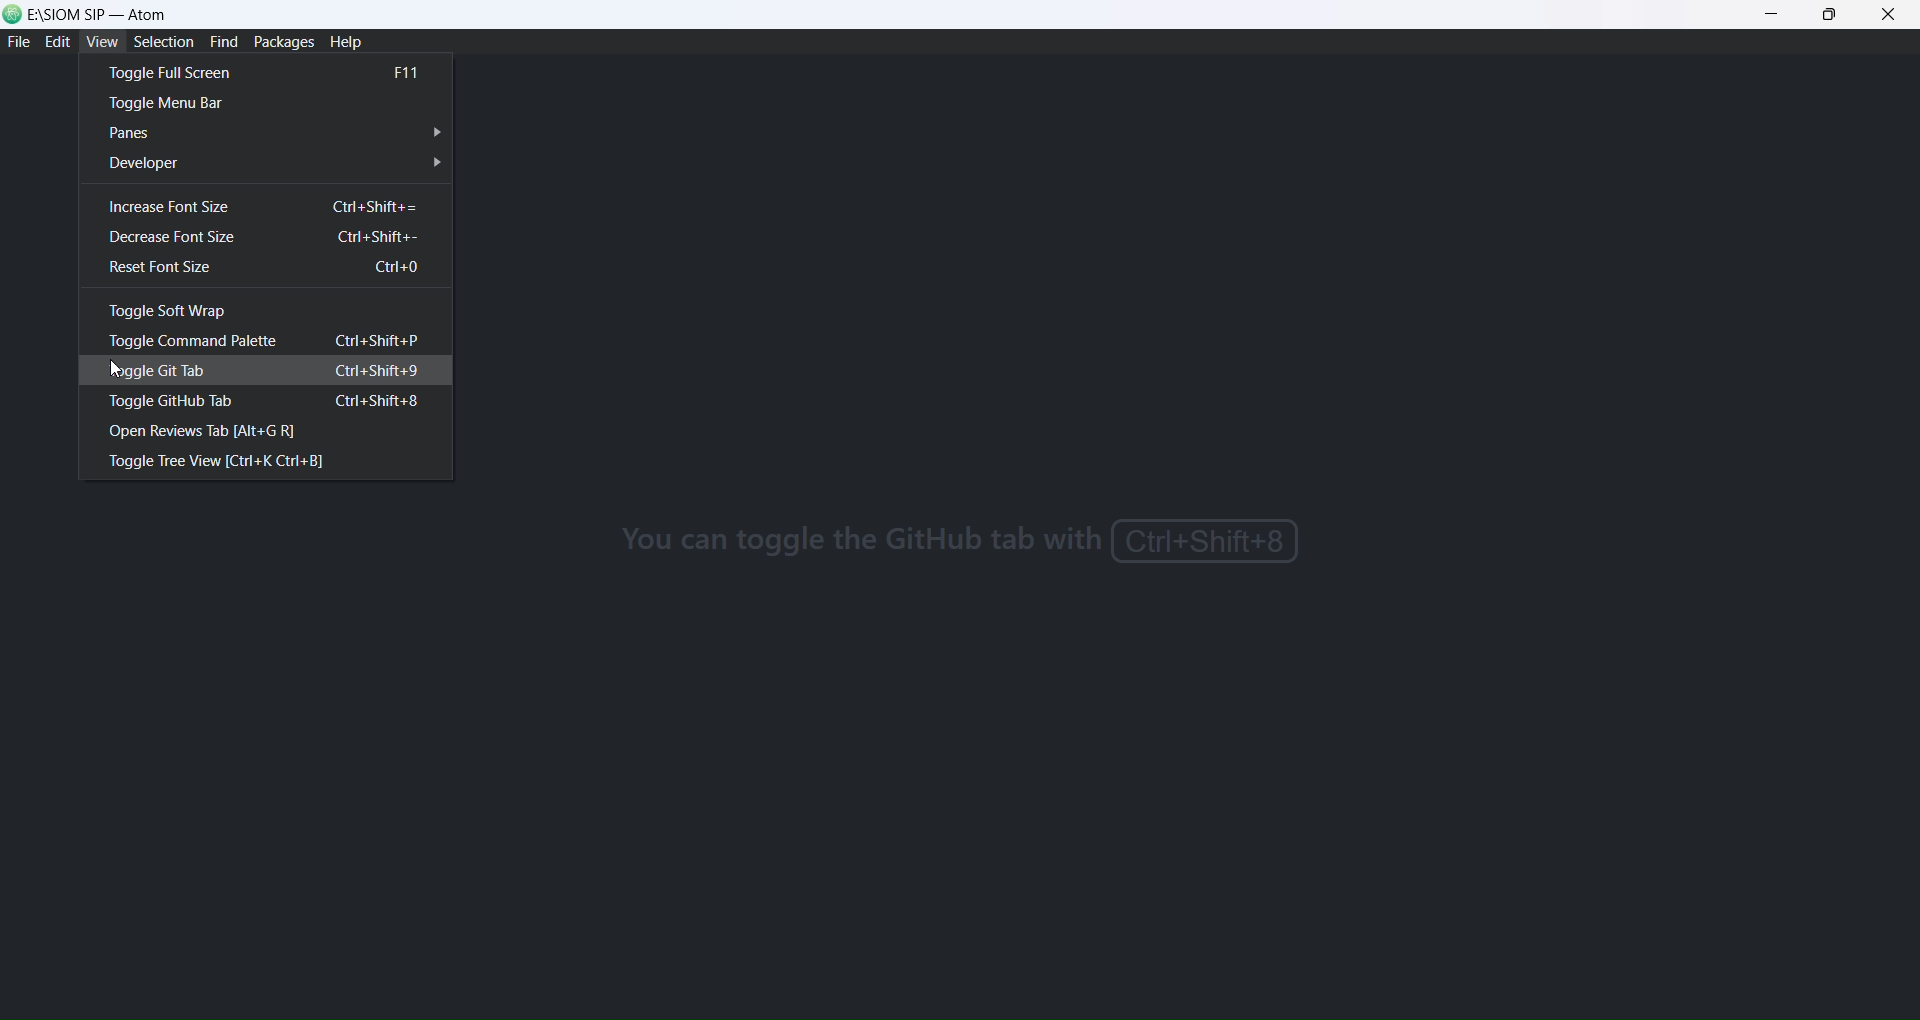  I want to click on decrease font size, so click(260, 237).